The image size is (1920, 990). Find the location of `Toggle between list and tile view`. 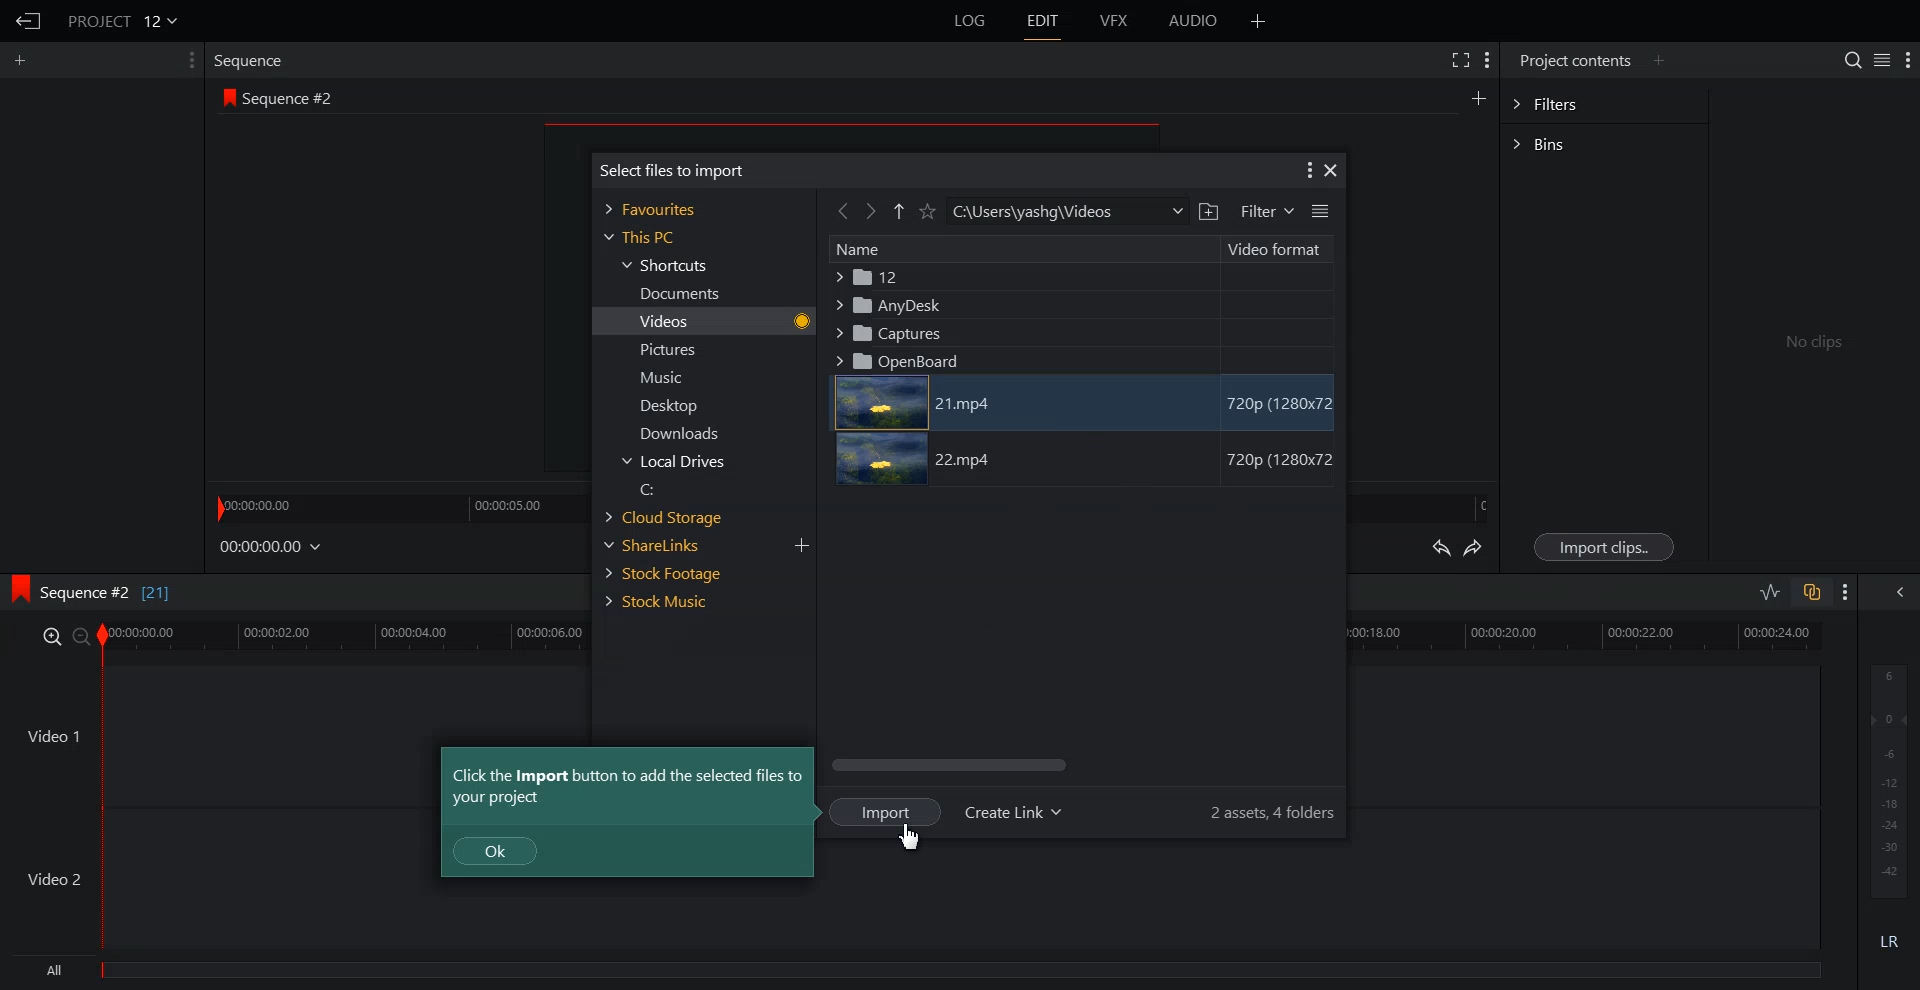

Toggle between list and tile view is located at coordinates (1878, 60).